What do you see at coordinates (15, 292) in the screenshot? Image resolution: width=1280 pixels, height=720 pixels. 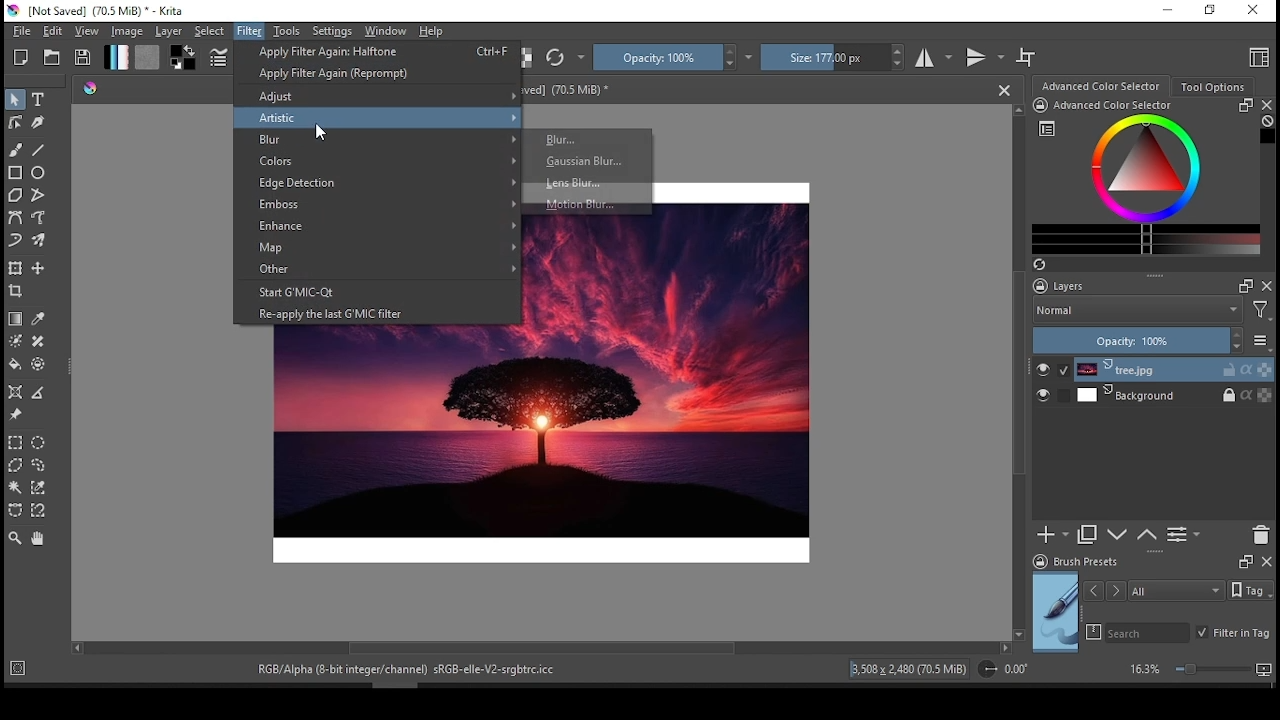 I see `crop the image to an area` at bounding box center [15, 292].